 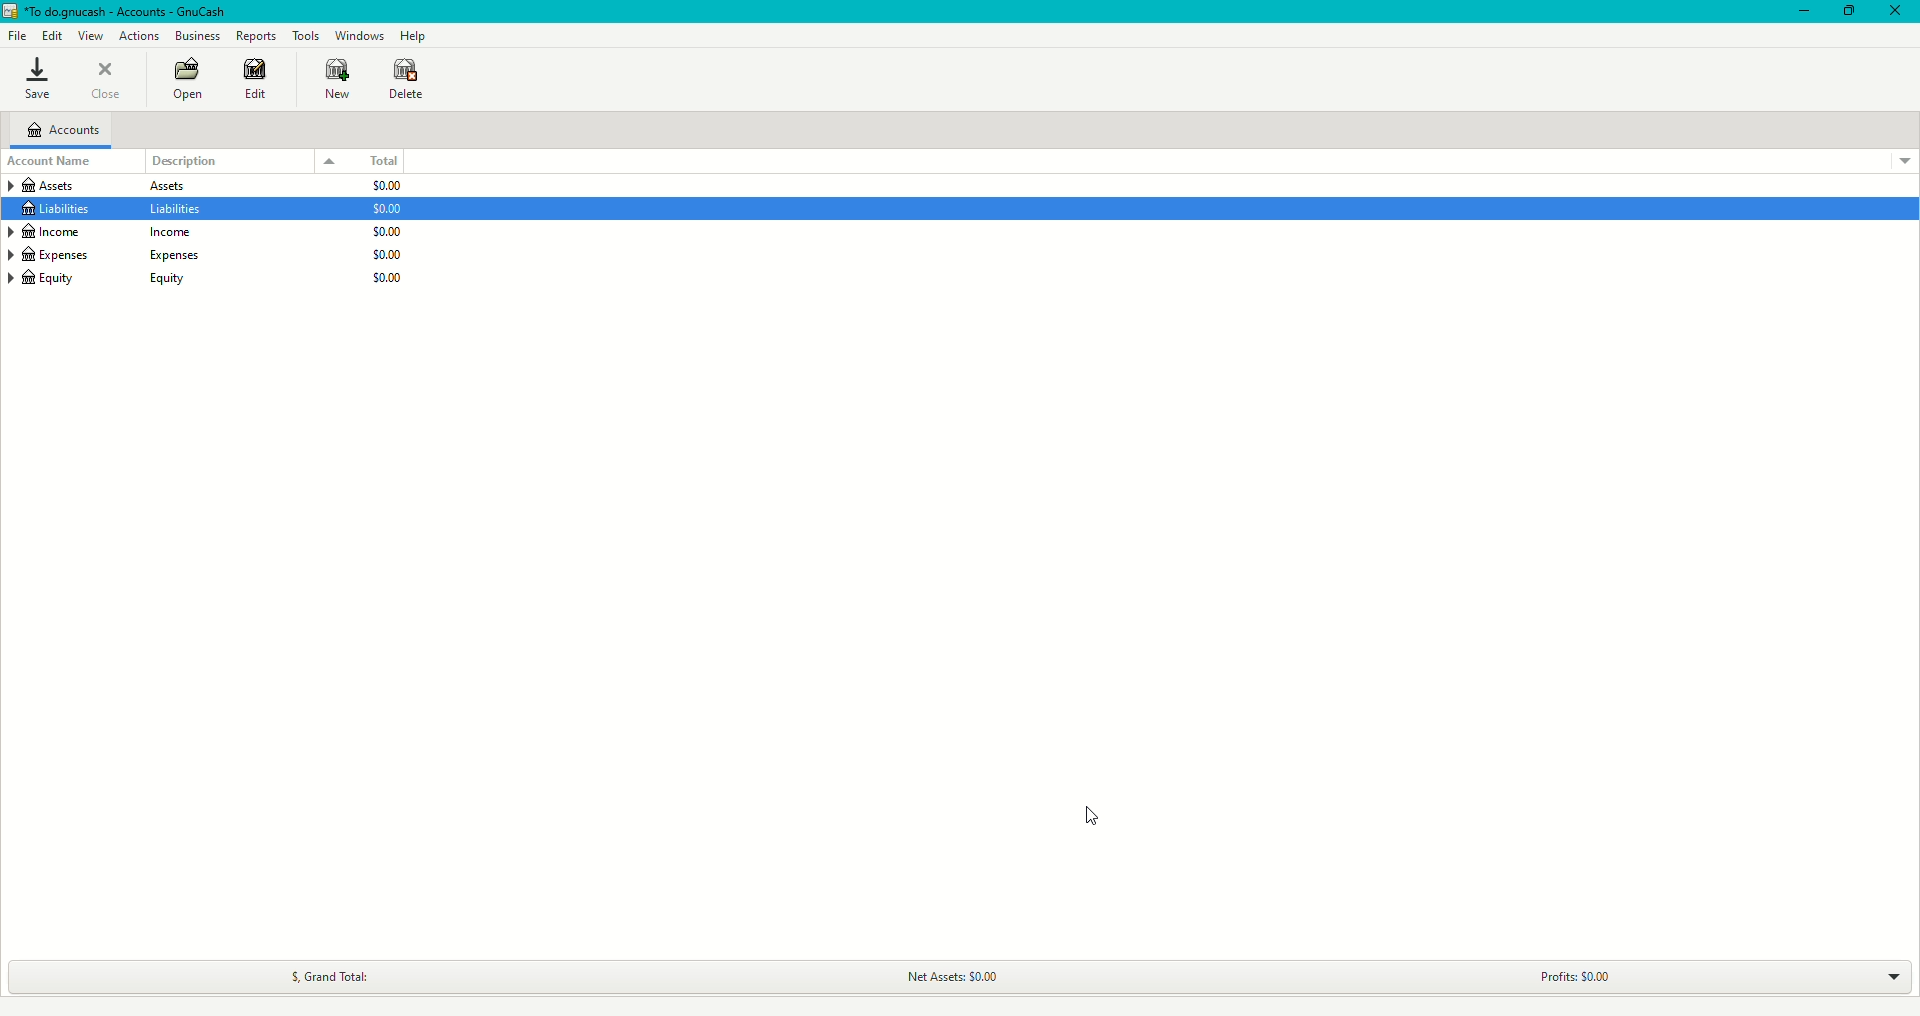 What do you see at coordinates (20, 37) in the screenshot?
I see `File` at bounding box center [20, 37].